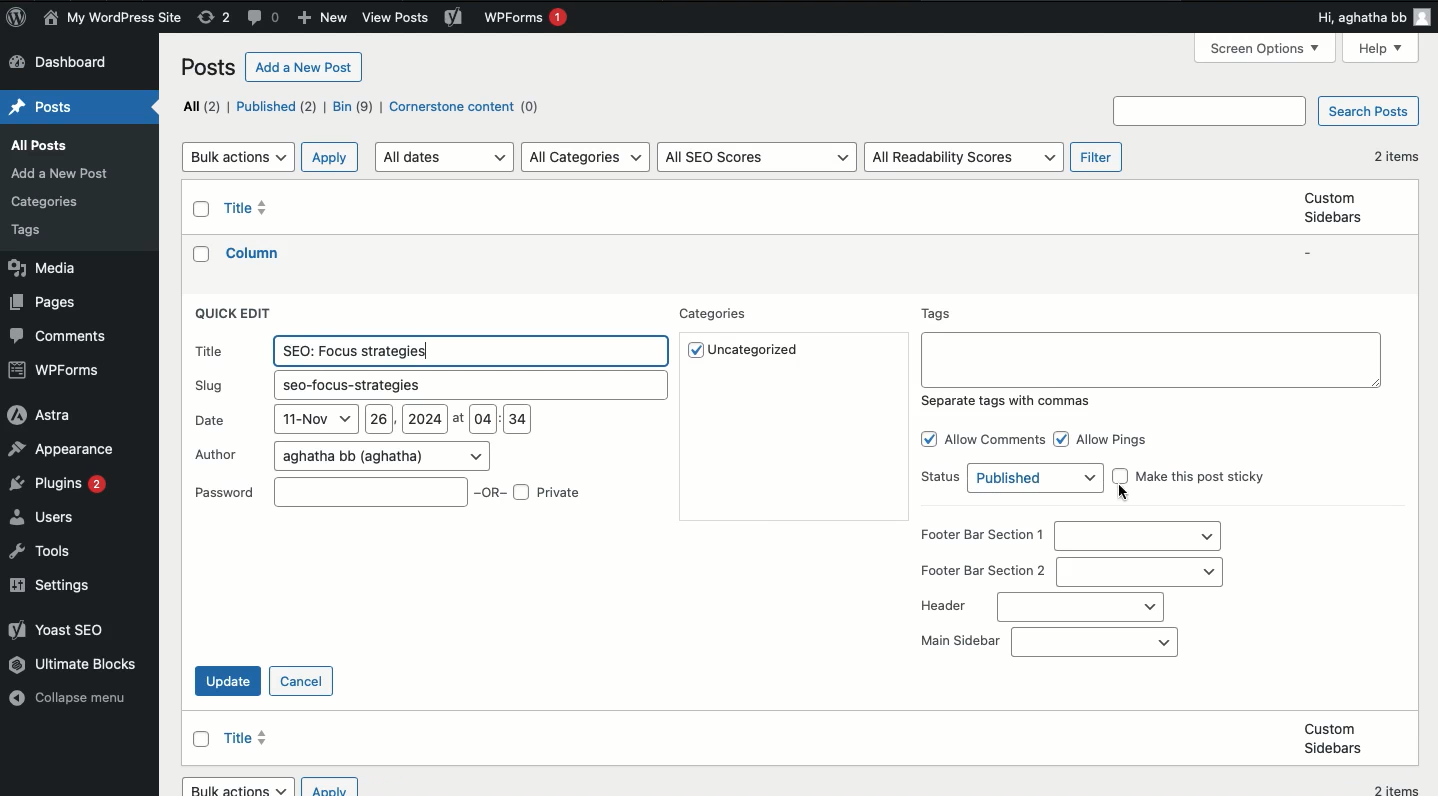 The height and width of the screenshot is (796, 1438). What do you see at coordinates (1008, 400) in the screenshot?
I see `Separate tags with commas` at bounding box center [1008, 400].